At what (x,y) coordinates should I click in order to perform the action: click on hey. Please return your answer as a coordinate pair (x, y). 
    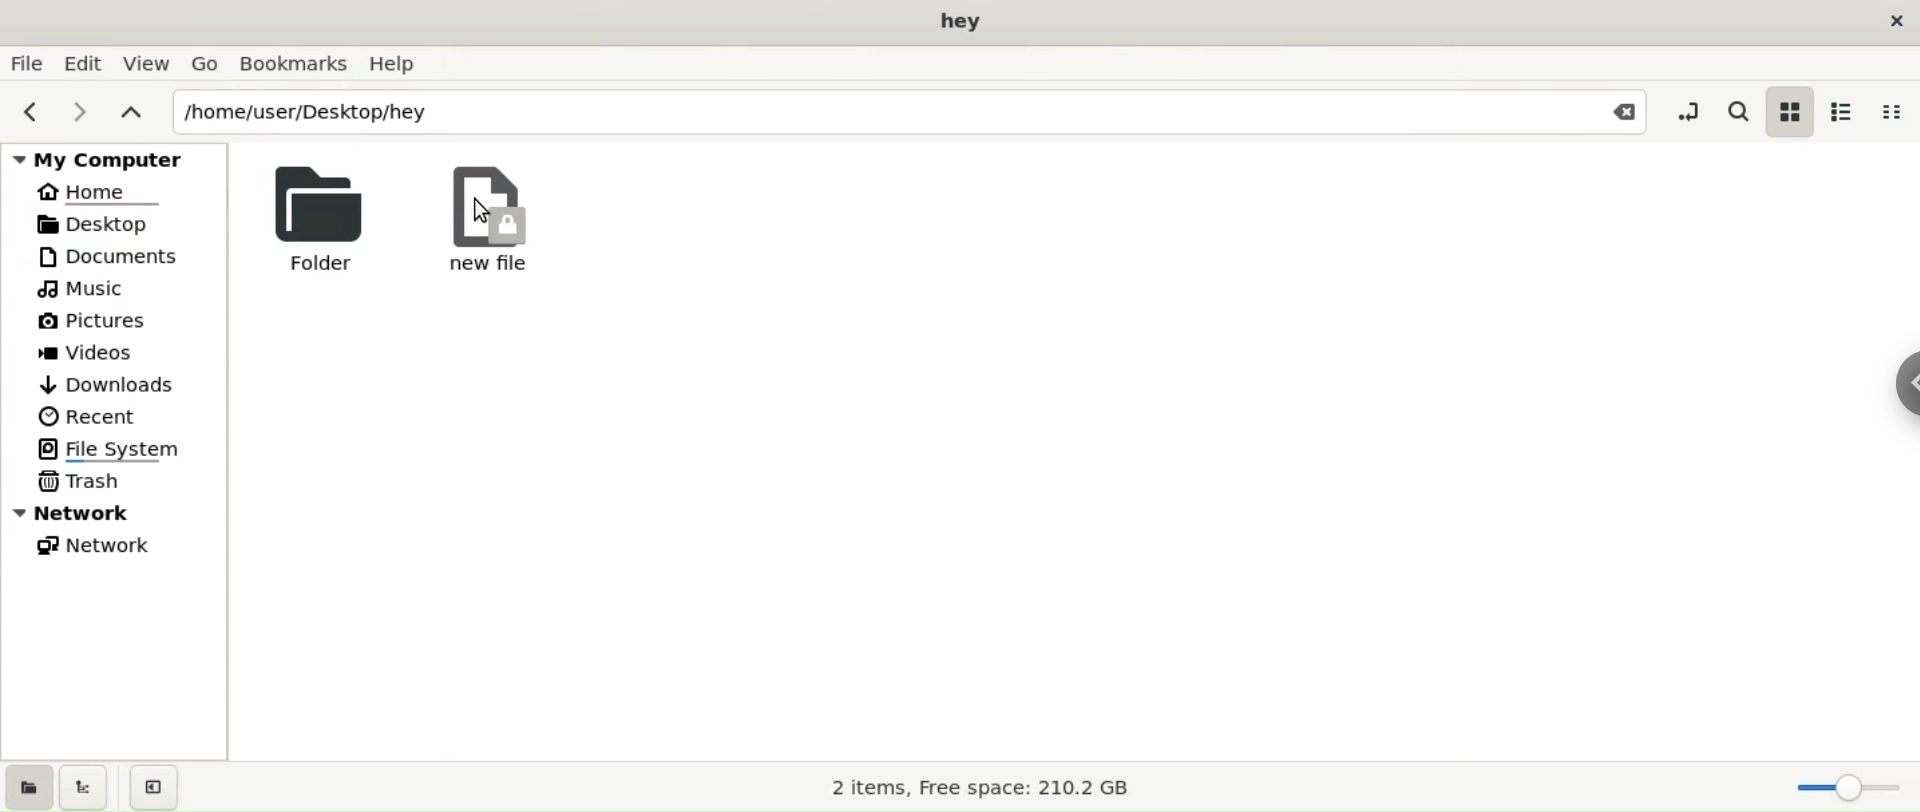
    Looking at the image, I should click on (961, 22).